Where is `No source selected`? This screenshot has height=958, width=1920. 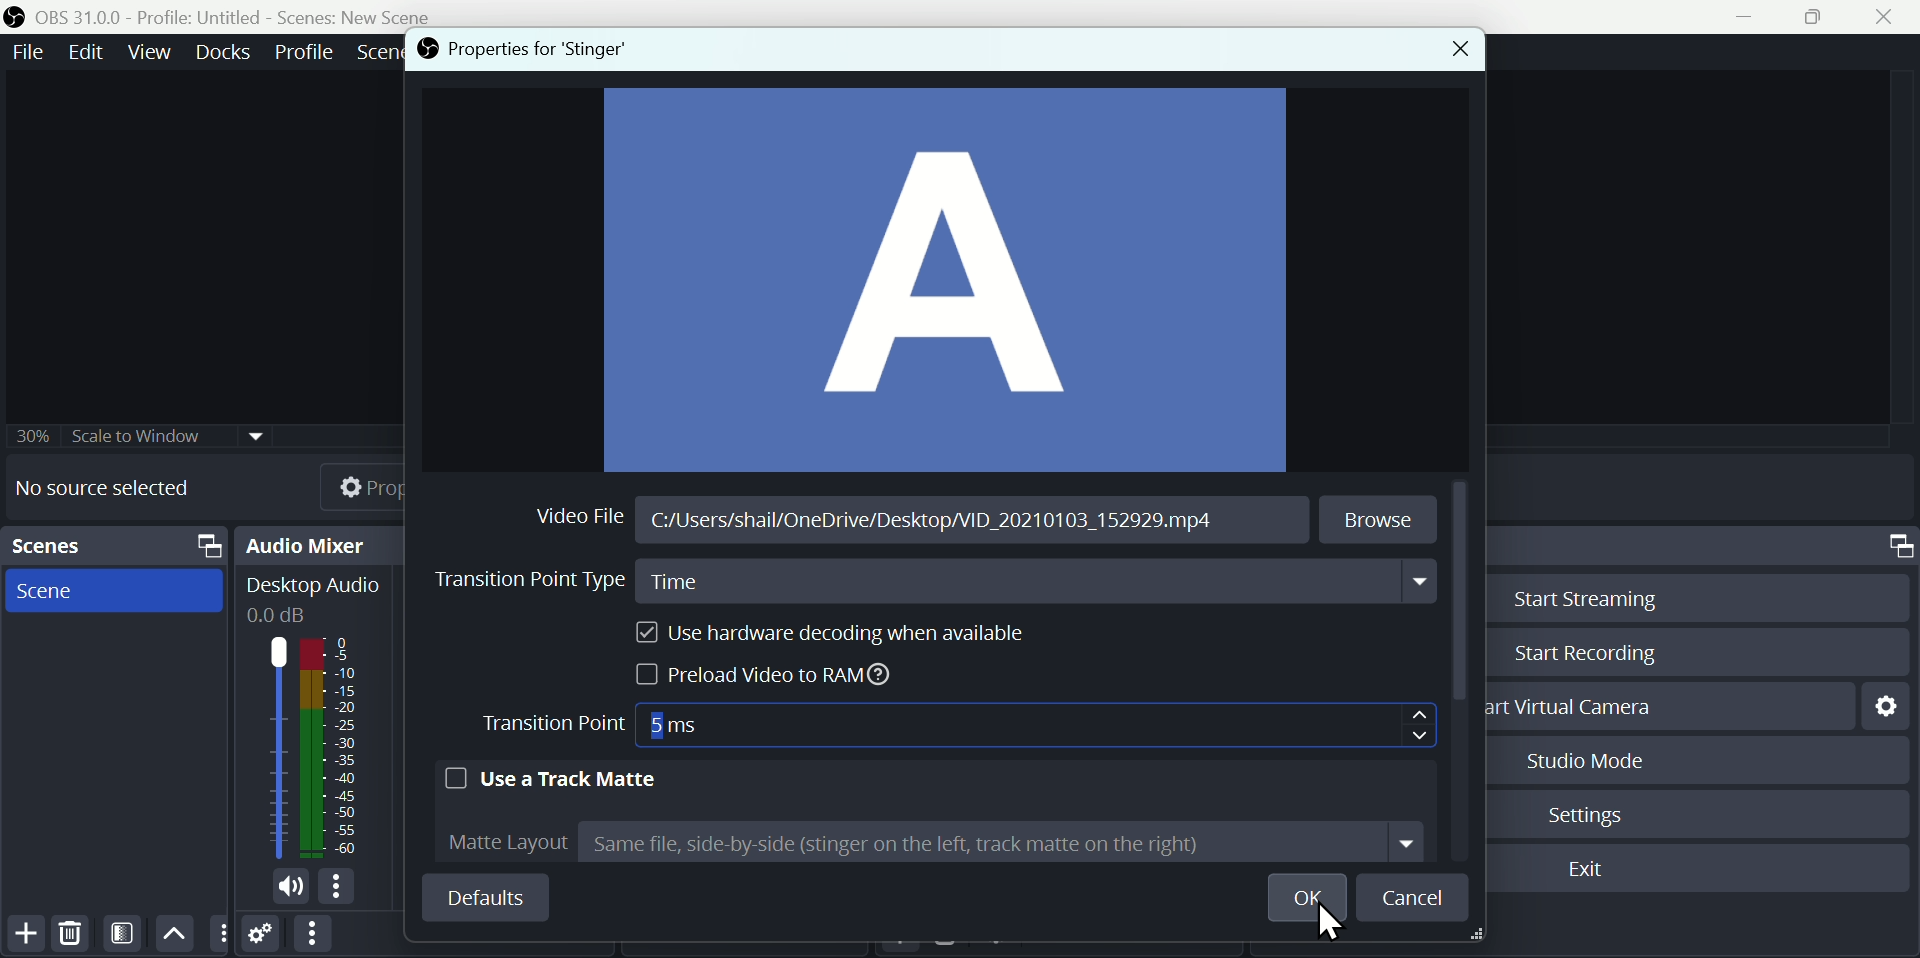
No source selected is located at coordinates (117, 488).